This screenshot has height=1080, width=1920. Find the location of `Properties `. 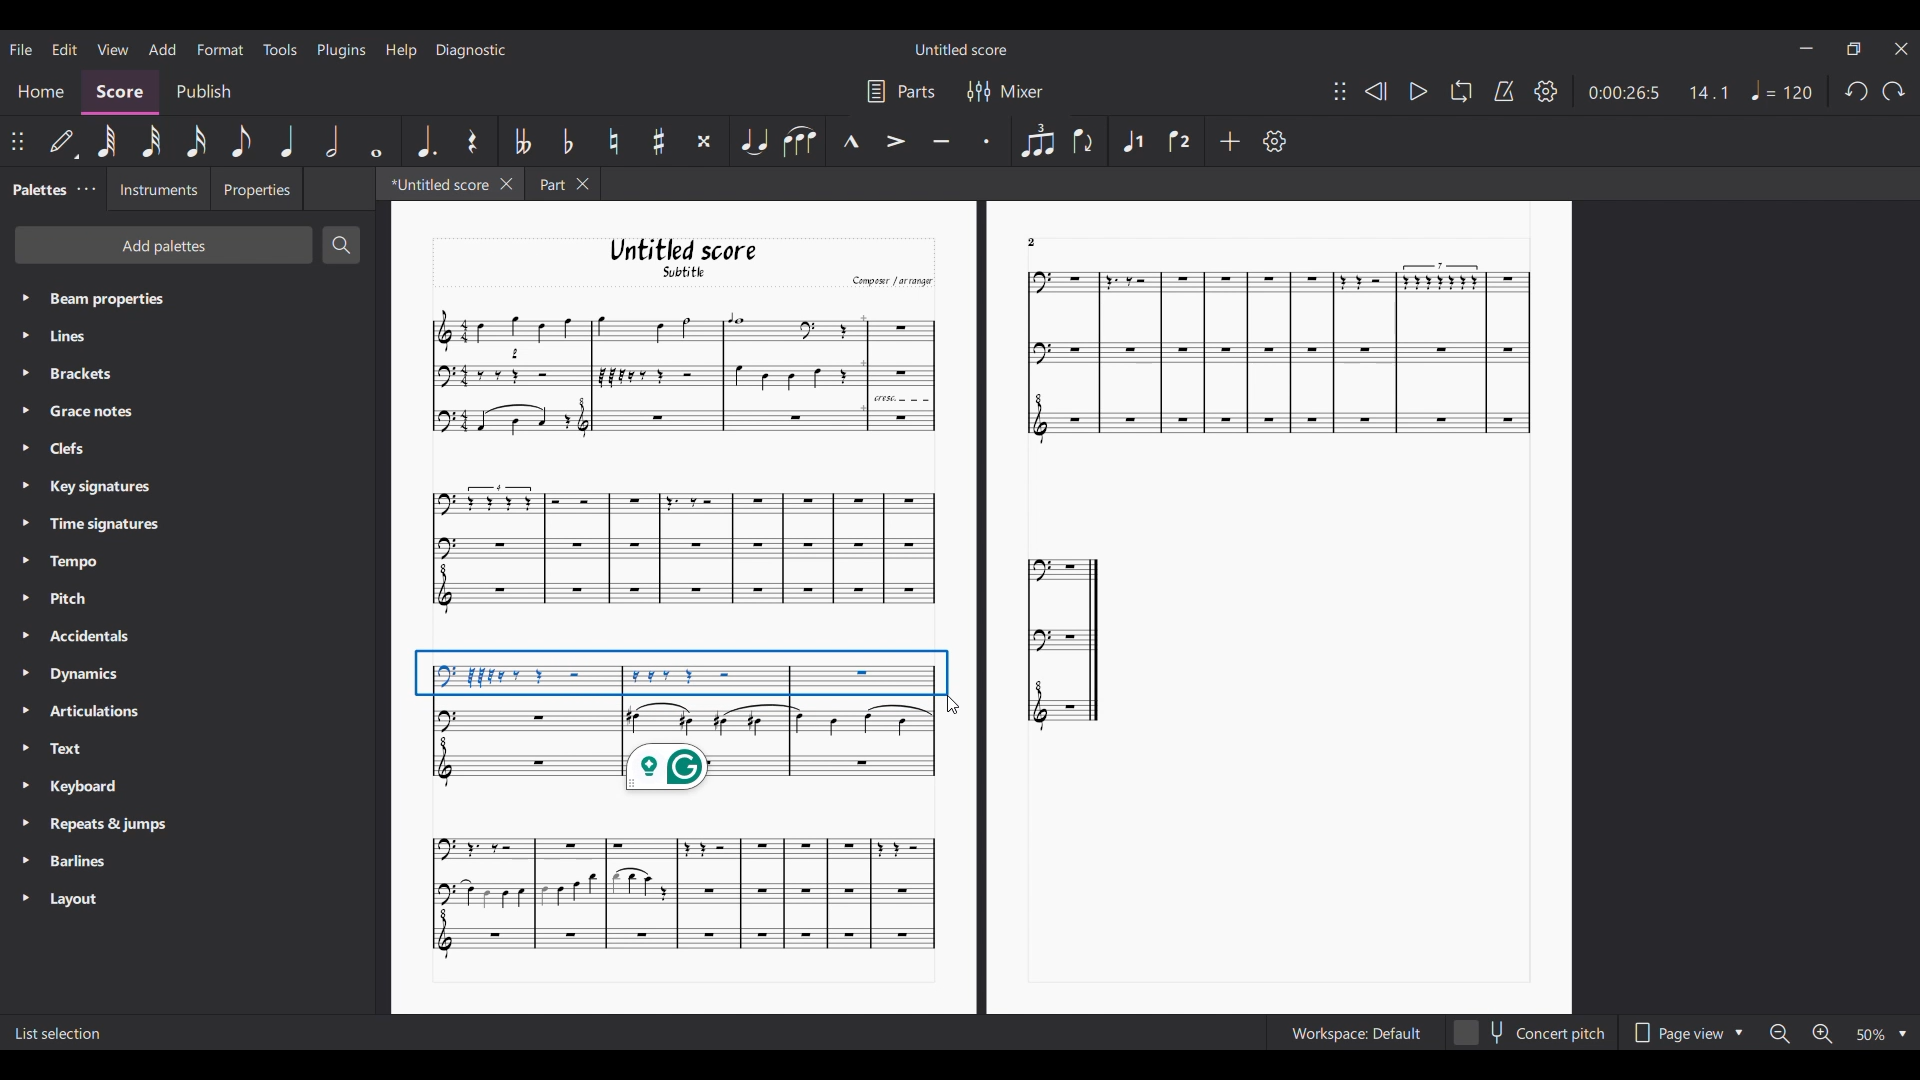

Properties  is located at coordinates (256, 189).